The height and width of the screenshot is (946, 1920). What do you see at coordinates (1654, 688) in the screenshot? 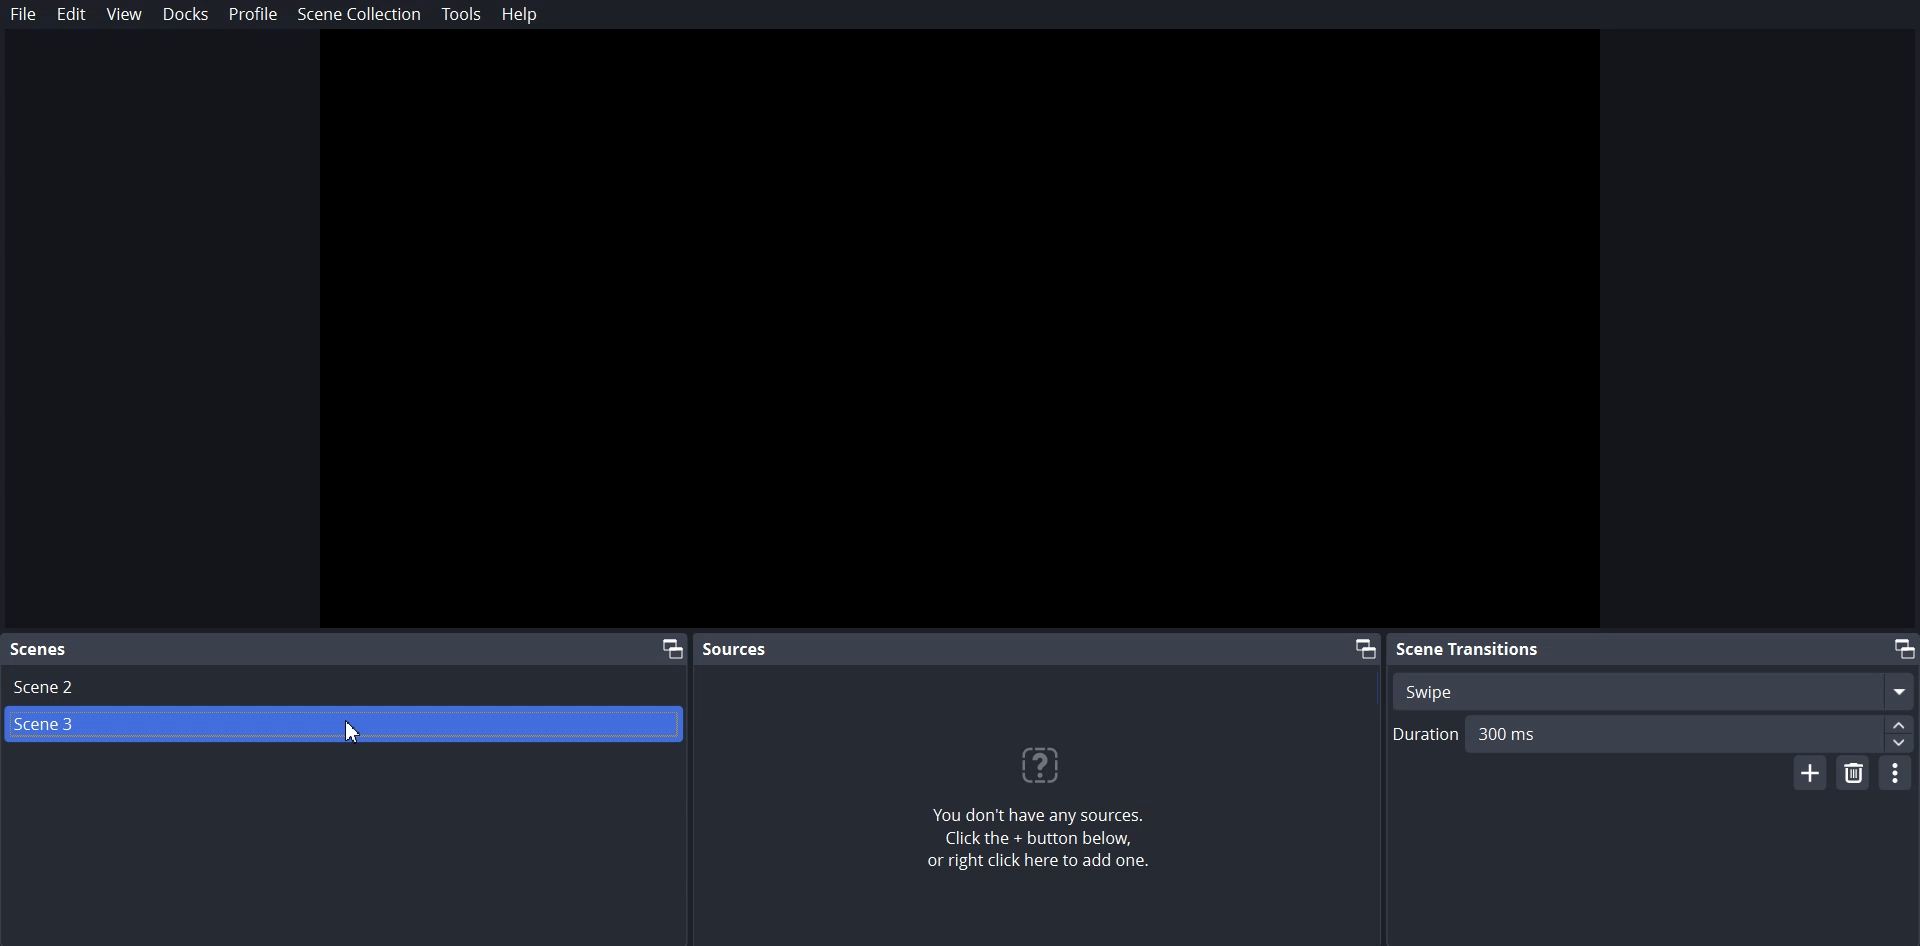
I see `Swipe` at bounding box center [1654, 688].